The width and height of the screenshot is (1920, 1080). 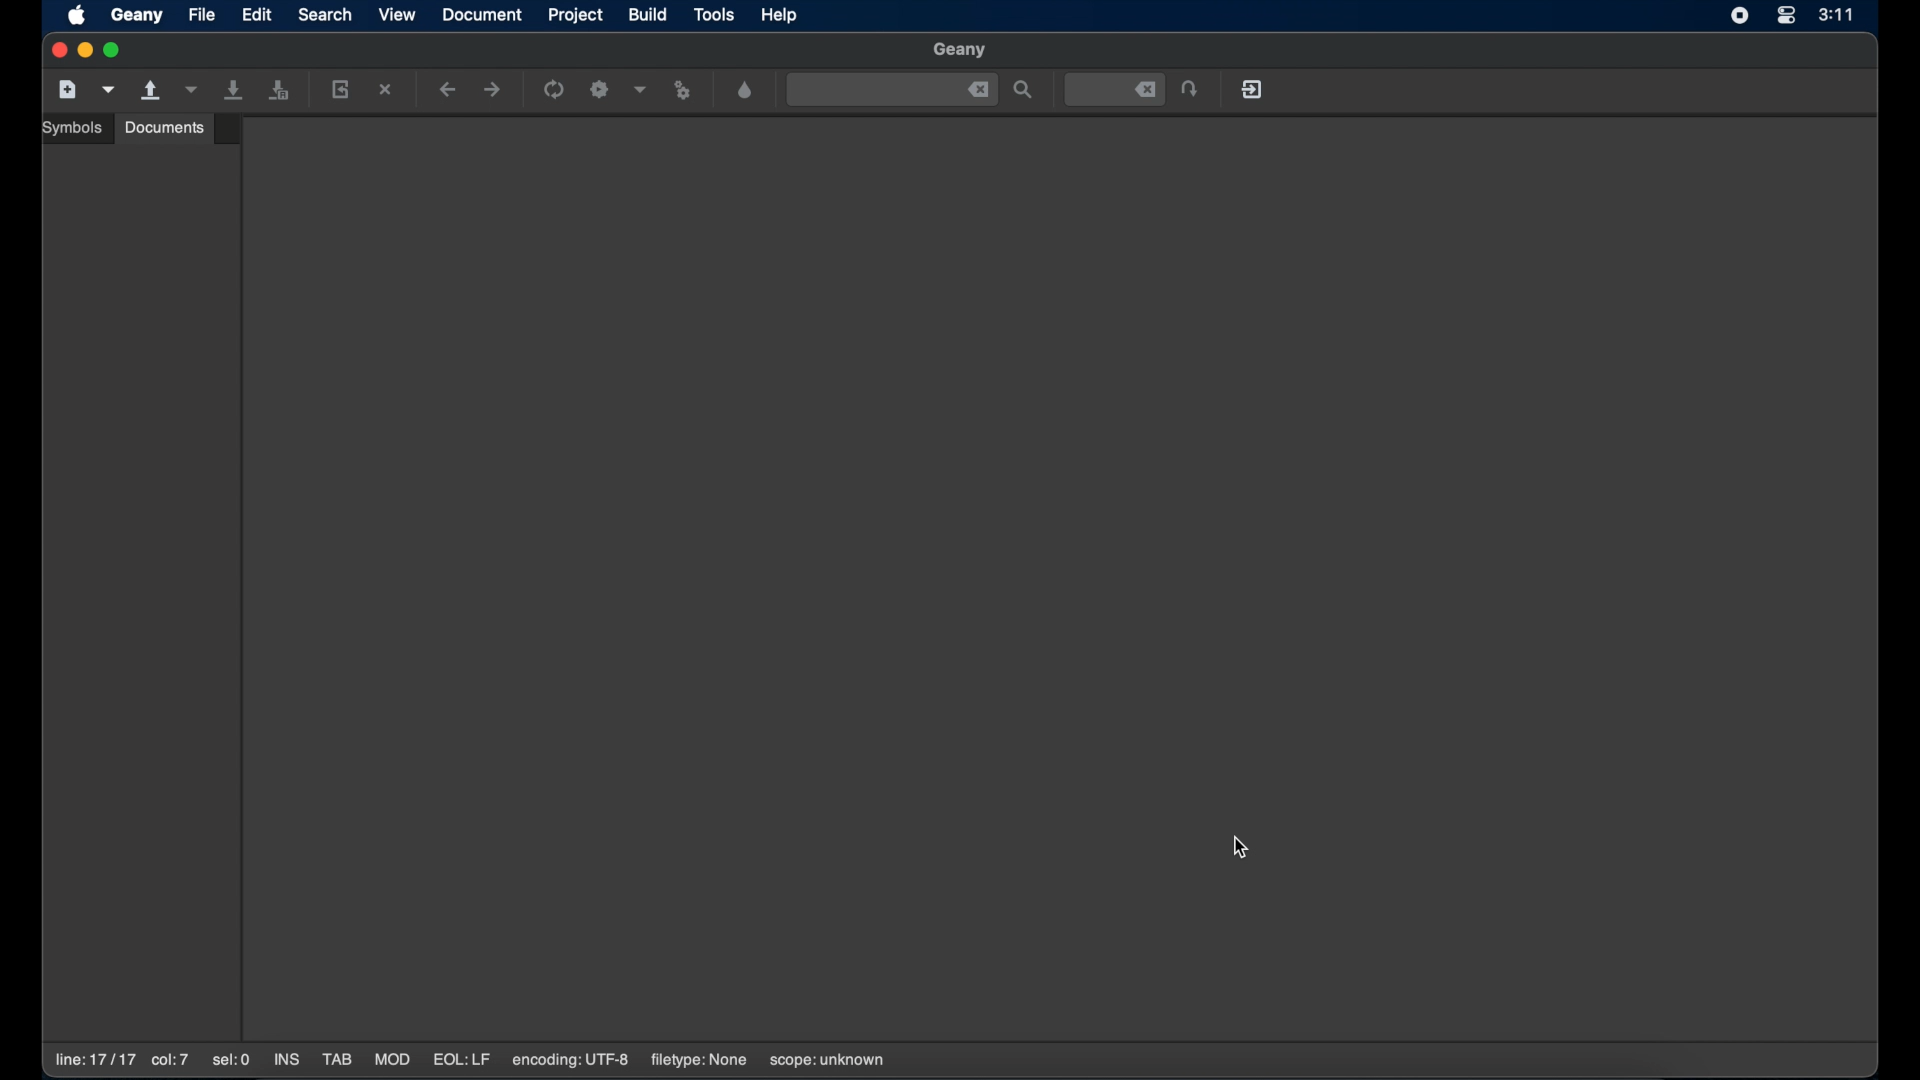 I want to click on view, so click(x=398, y=14).